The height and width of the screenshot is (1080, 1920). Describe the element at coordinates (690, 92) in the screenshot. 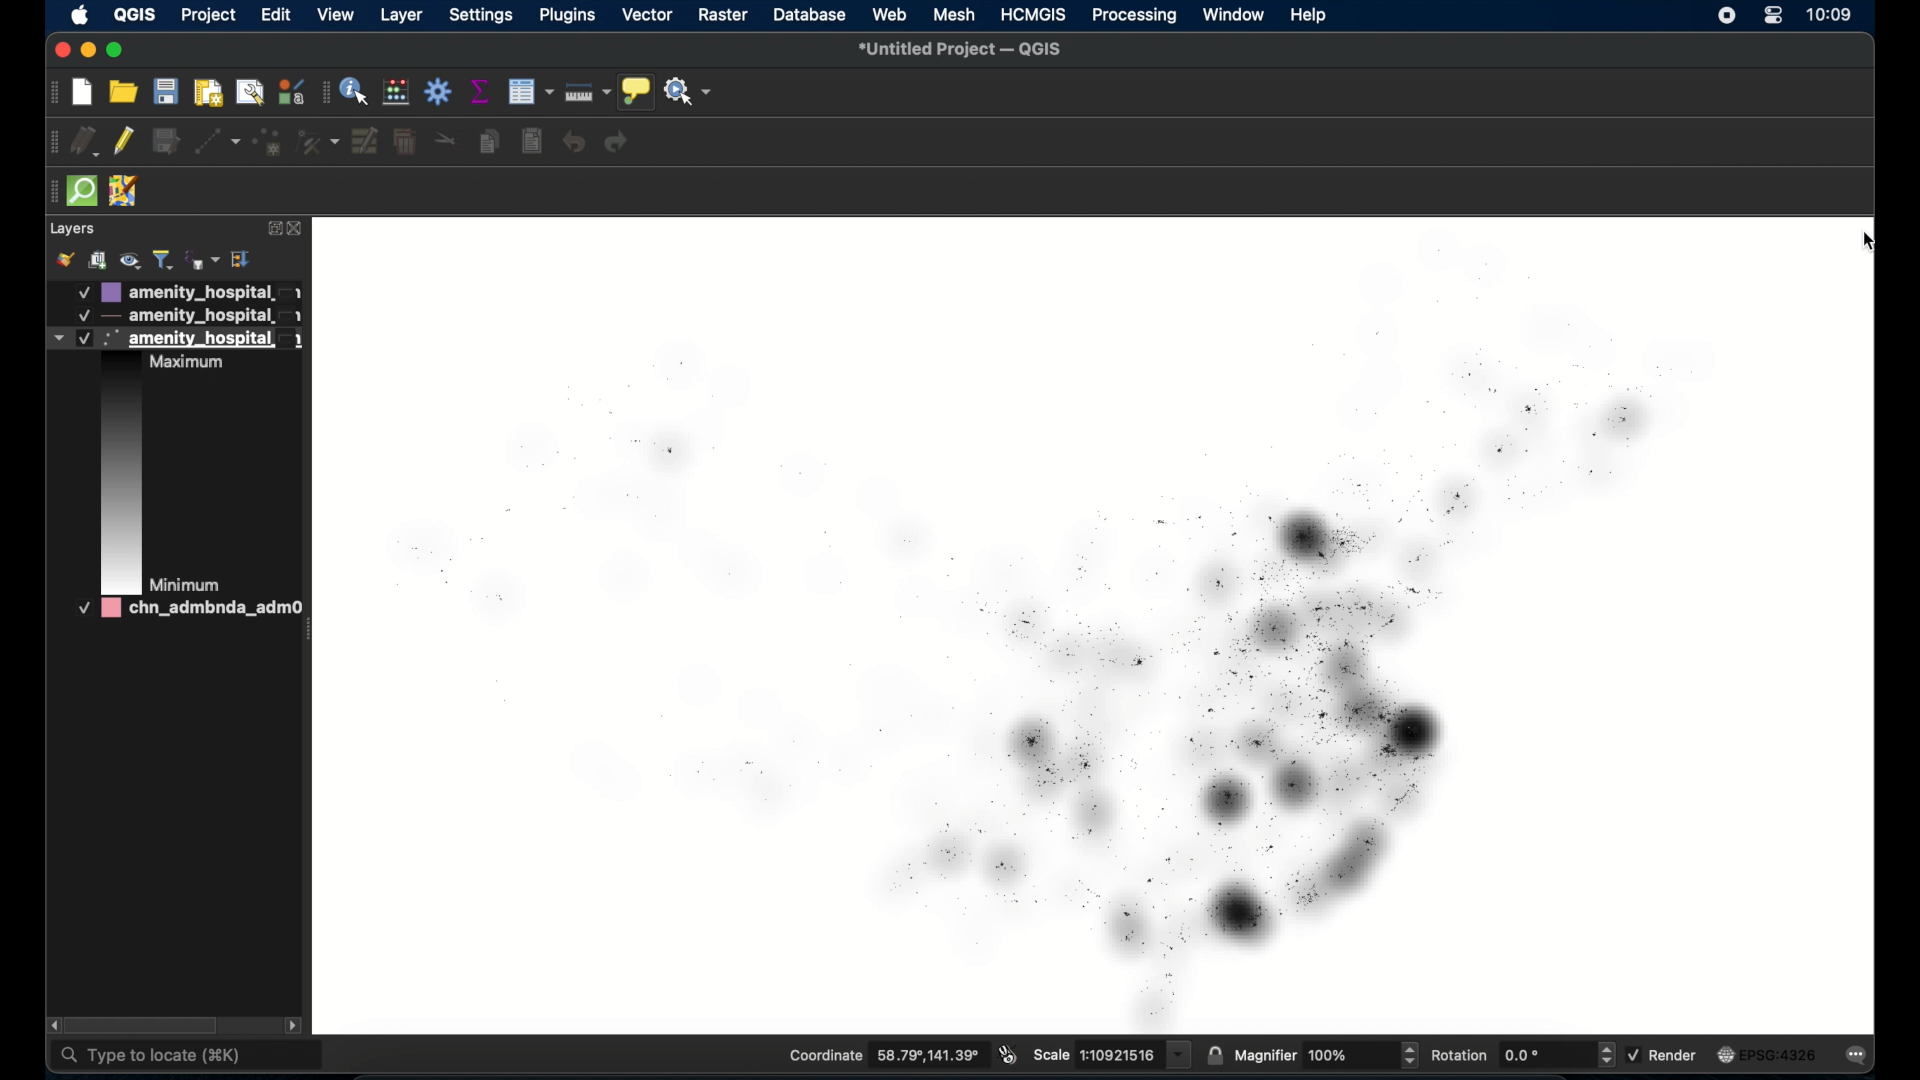

I see `no action selected` at that location.